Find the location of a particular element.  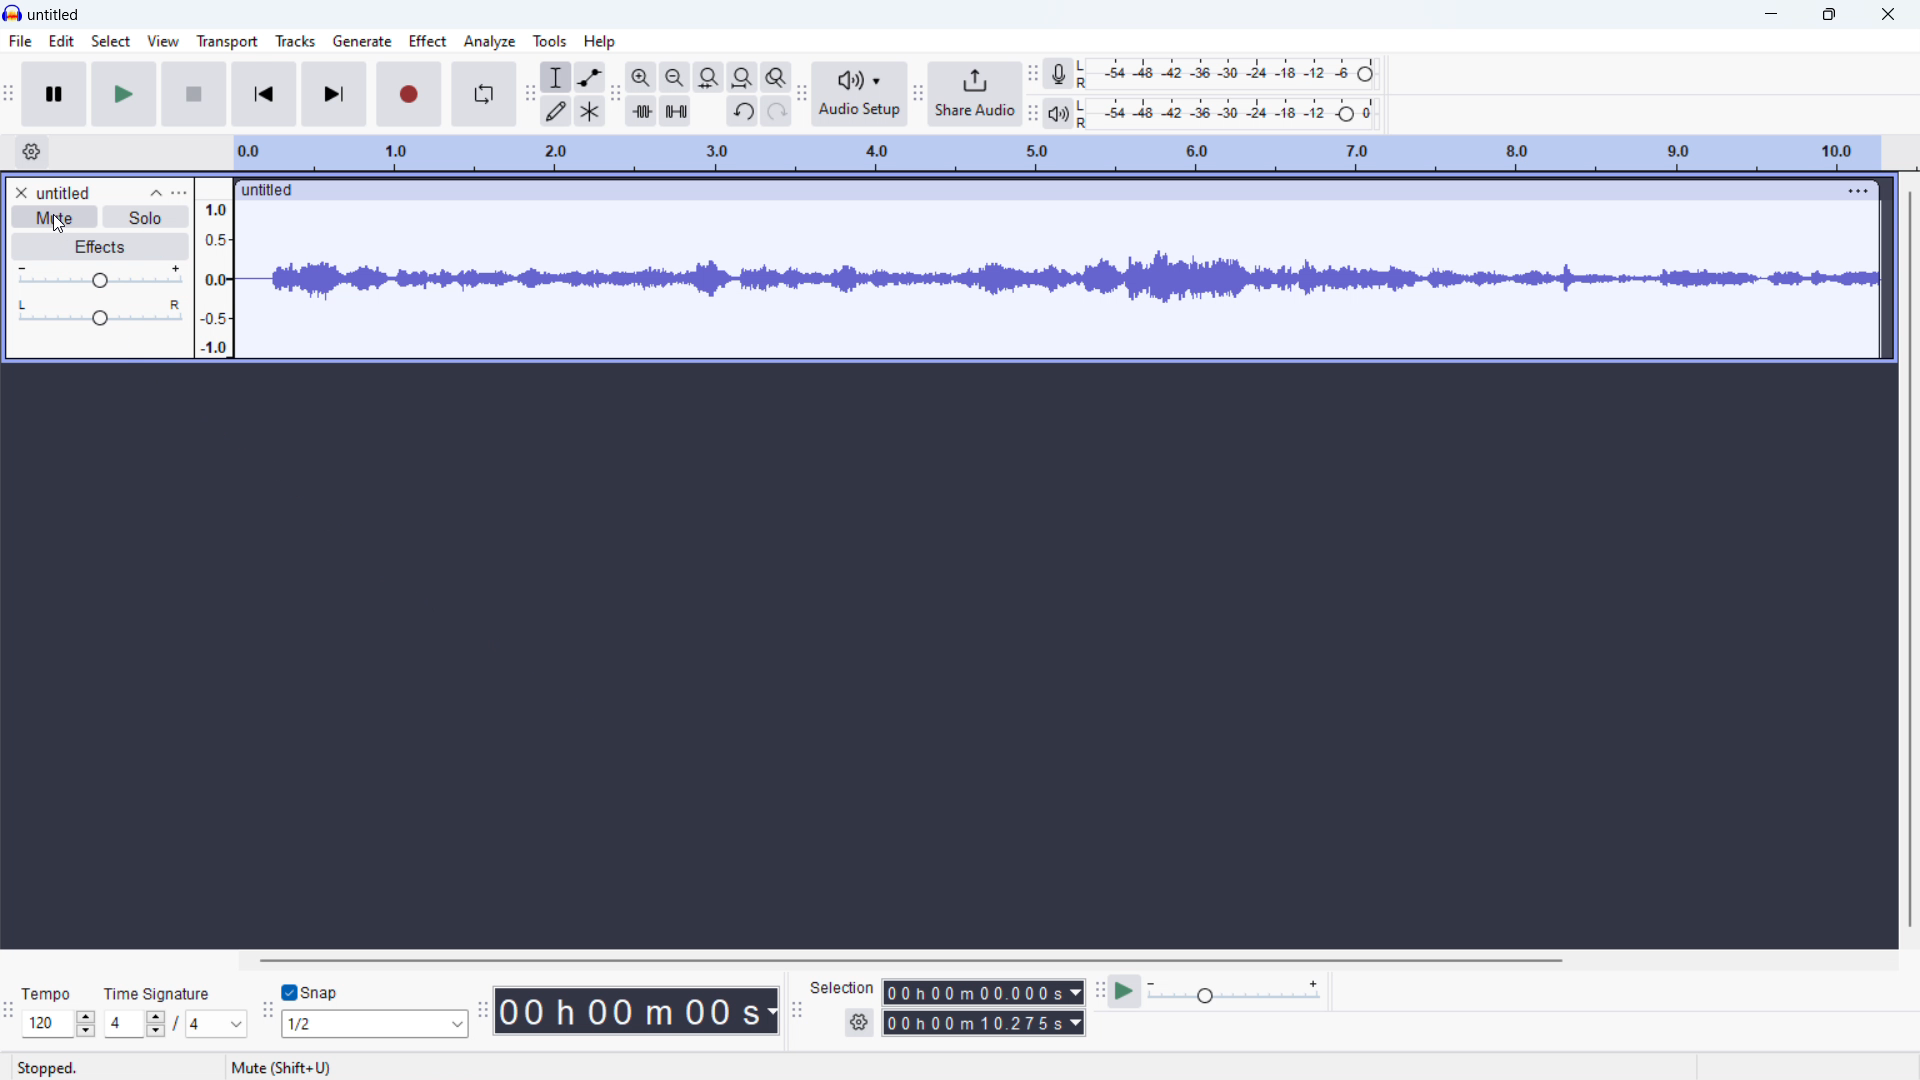

toggle snap is located at coordinates (311, 991).